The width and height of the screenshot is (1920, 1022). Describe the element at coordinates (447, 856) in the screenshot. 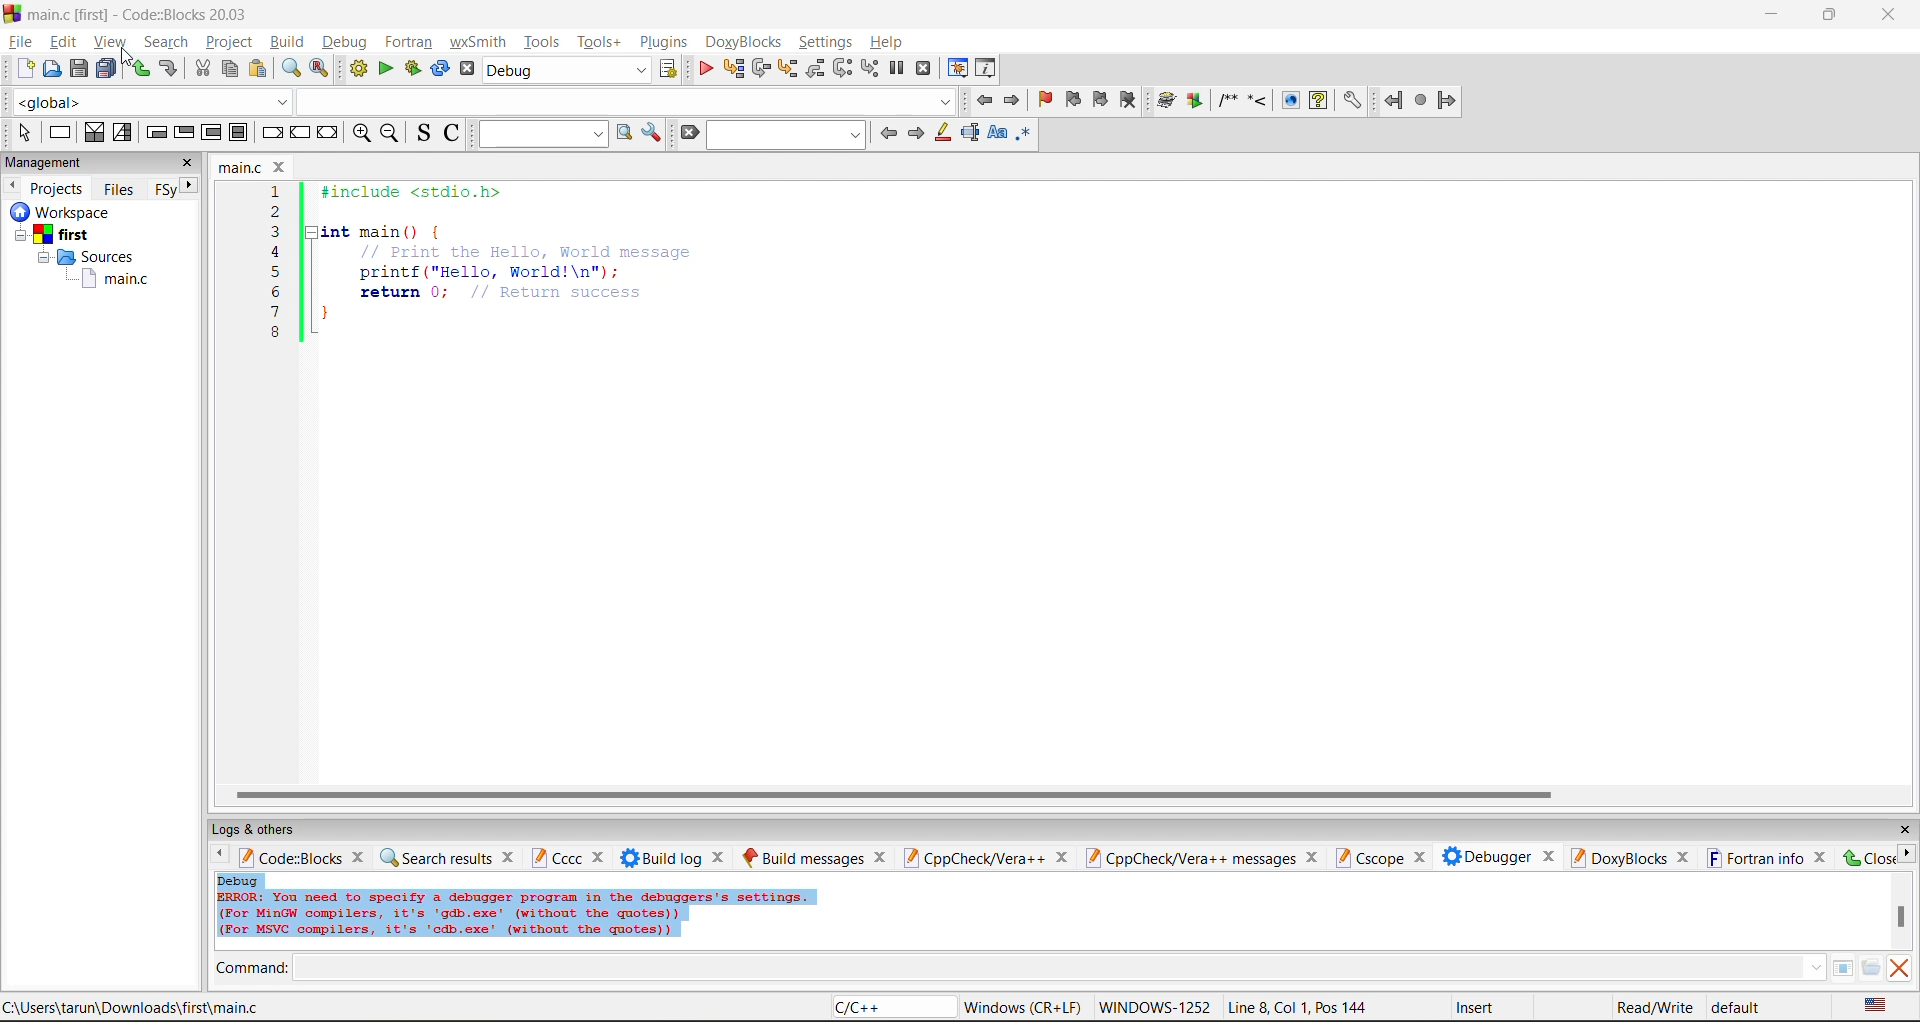

I see `search results` at that location.